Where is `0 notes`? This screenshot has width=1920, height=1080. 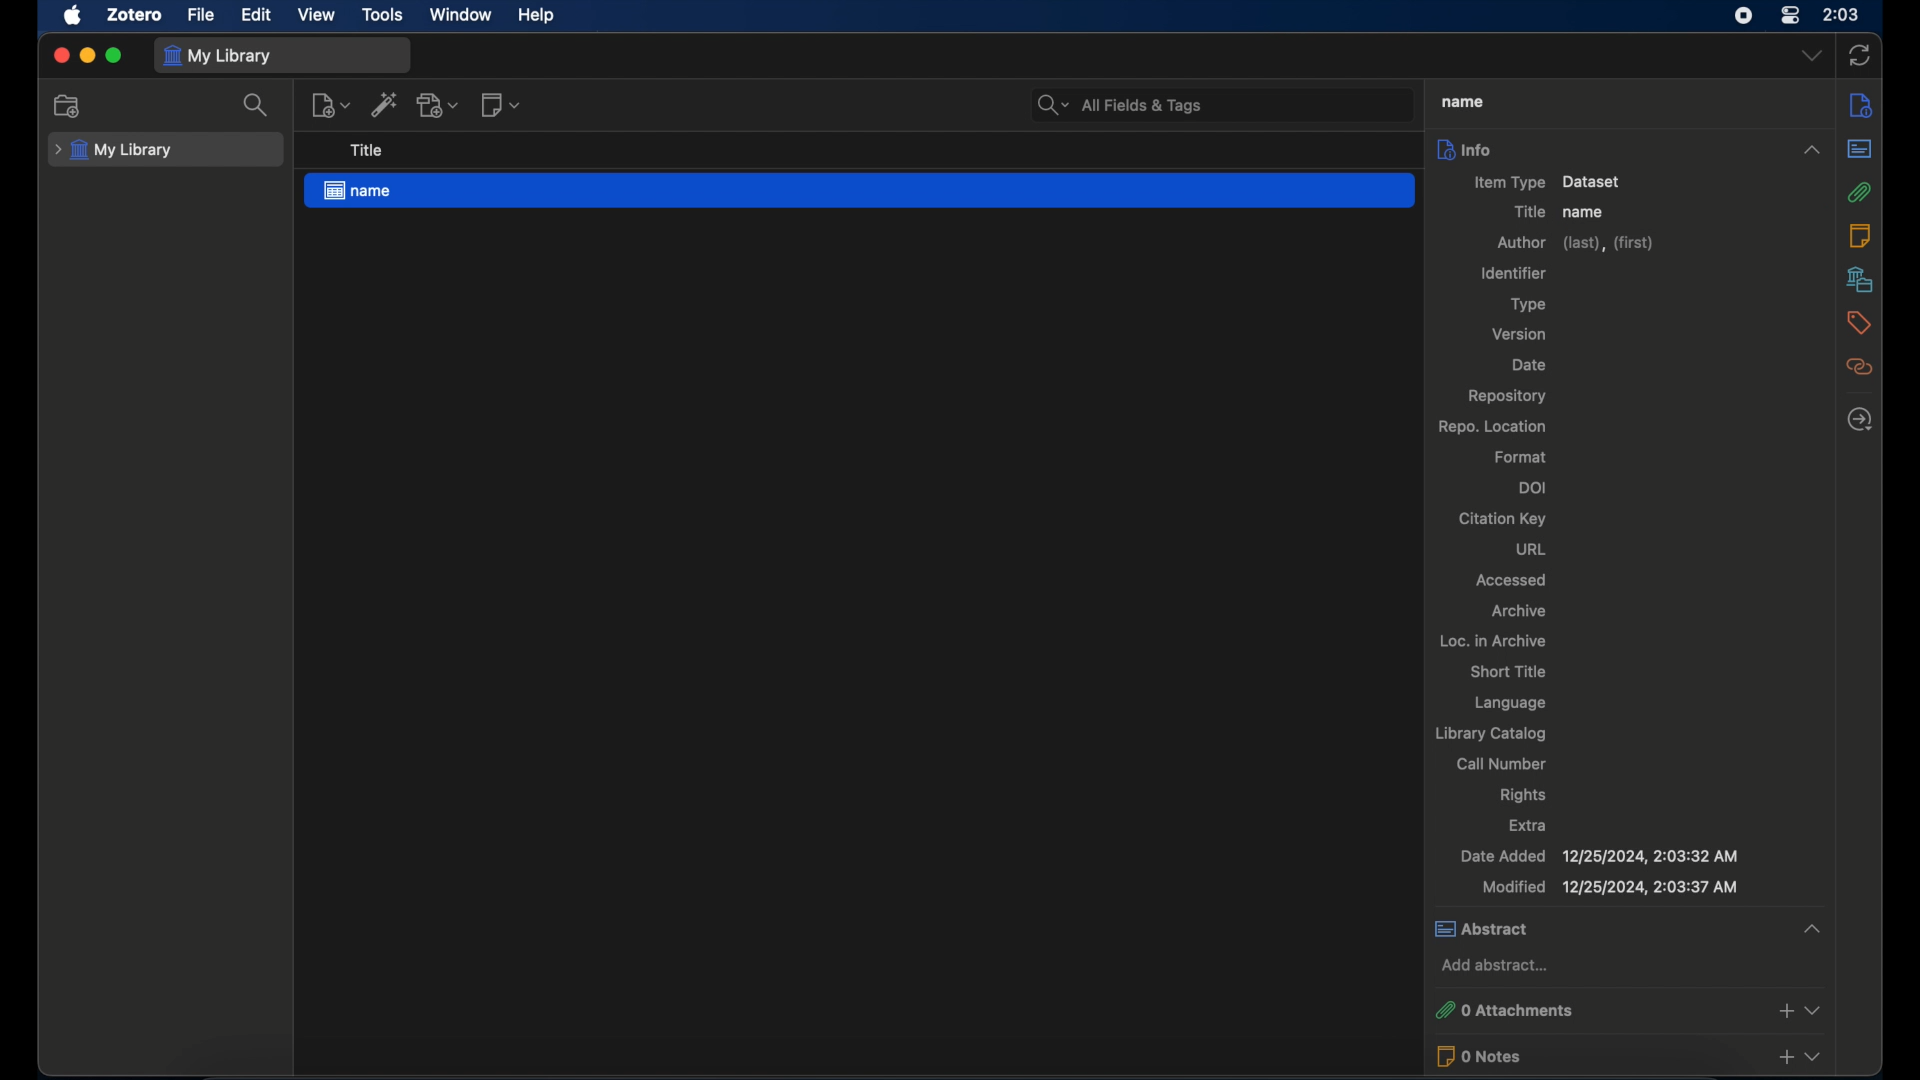 0 notes is located at coordinates (1628, 1056).